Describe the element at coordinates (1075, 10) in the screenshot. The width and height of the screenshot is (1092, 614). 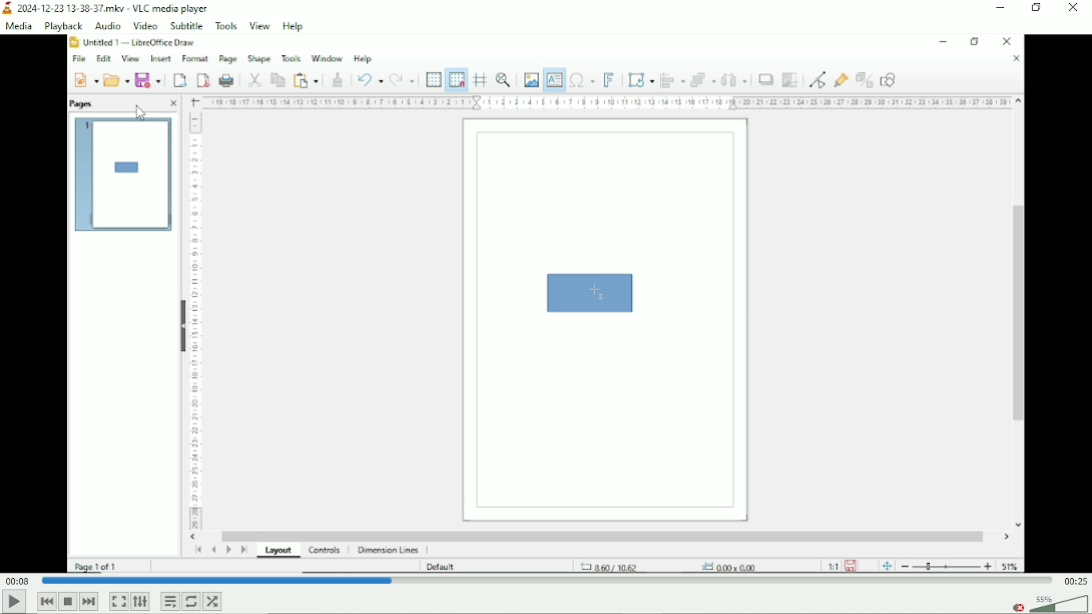
I see `Close` at that location.